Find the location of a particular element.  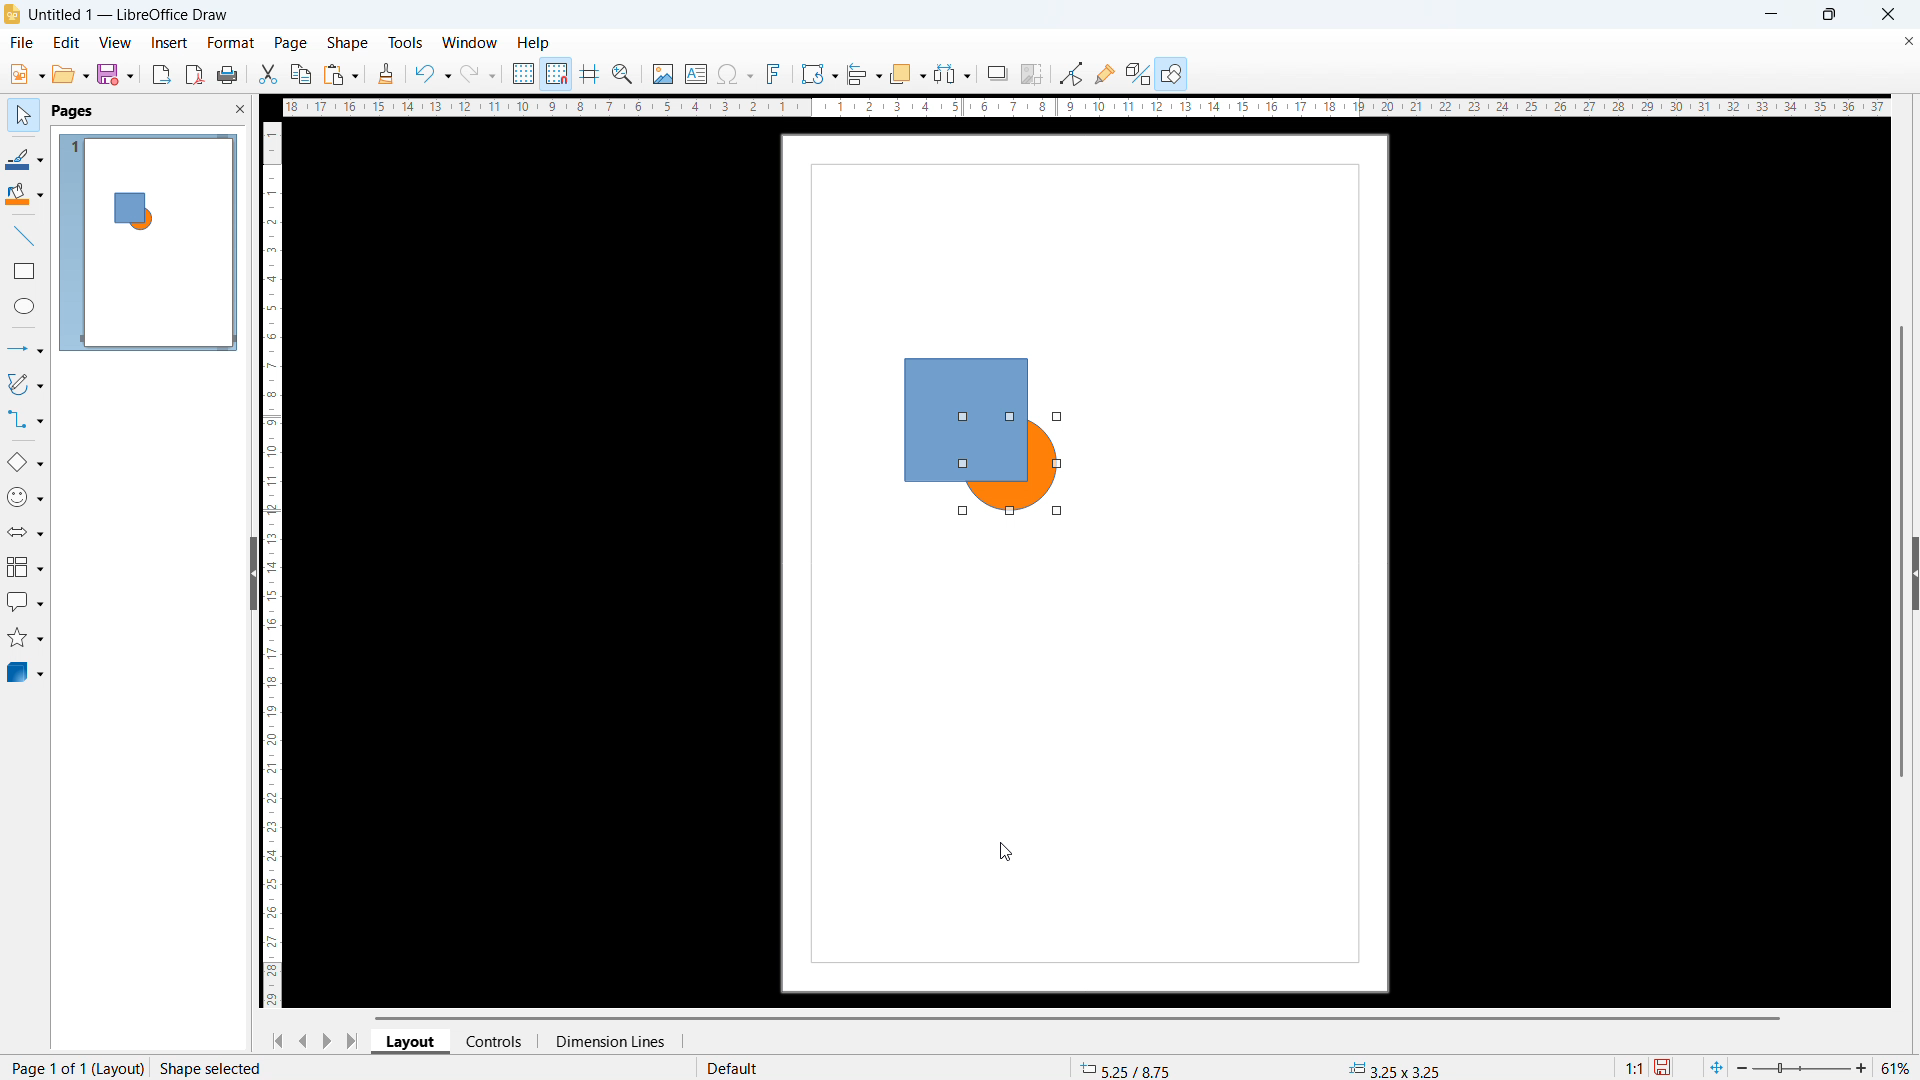

insert image is located at coordinates (662, 73).